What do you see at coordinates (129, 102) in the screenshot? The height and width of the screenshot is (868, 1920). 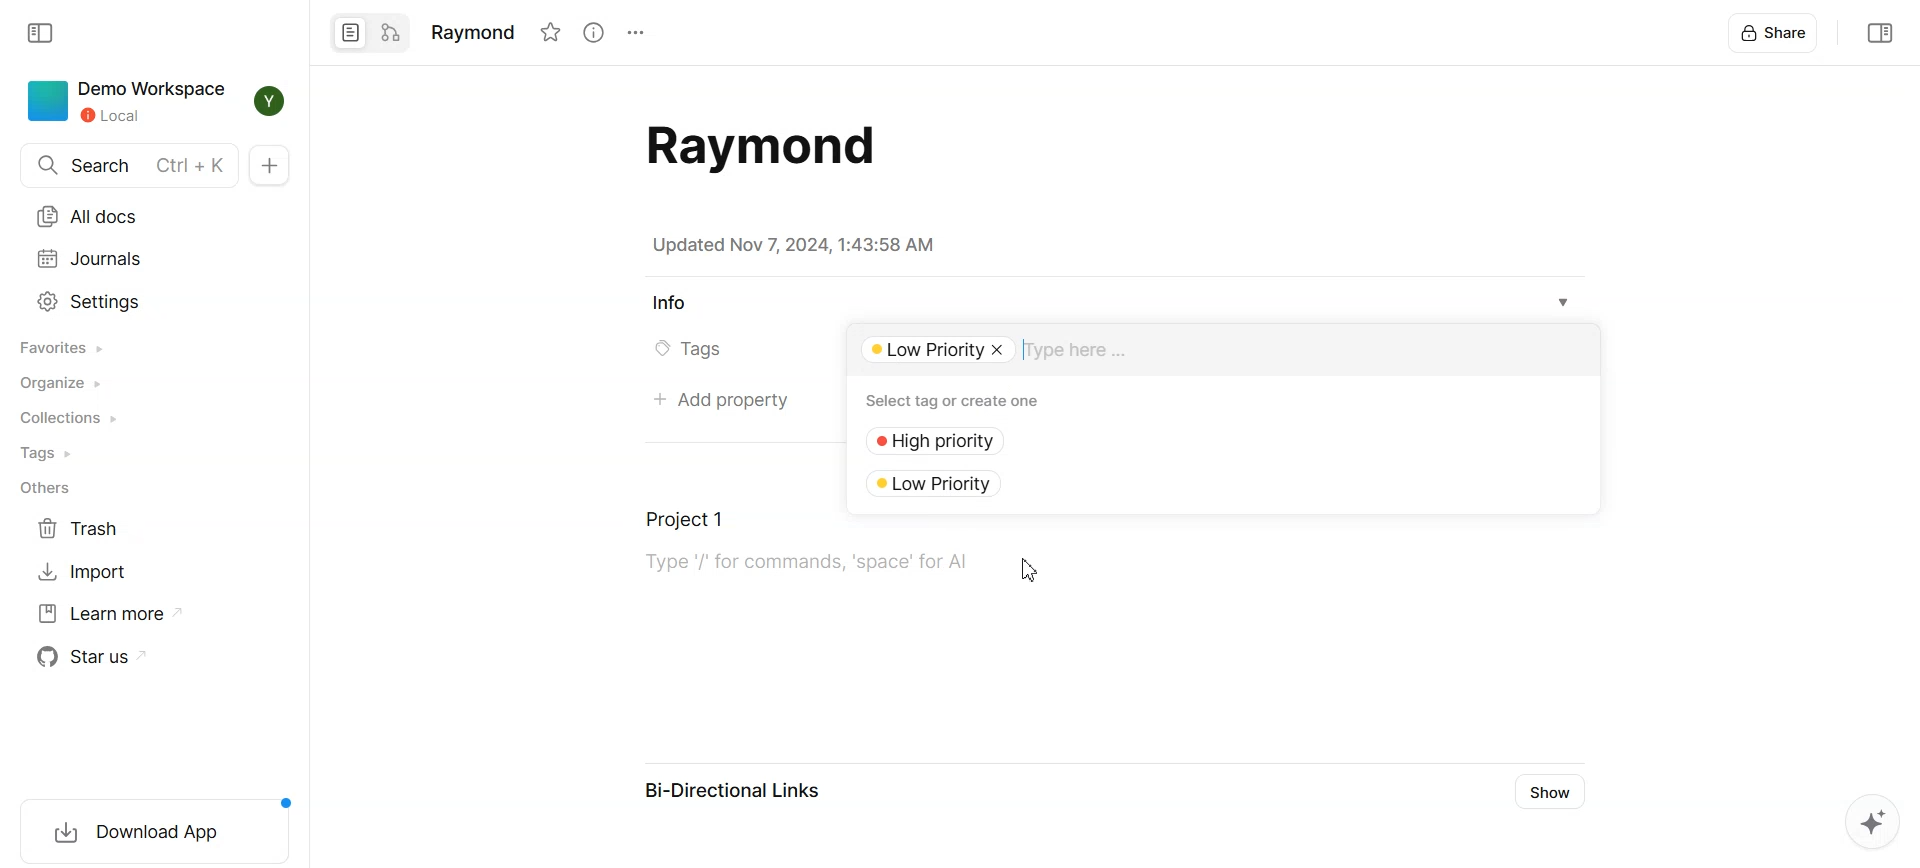 I see `Demo Workspace` at bounding box center [129, 102].